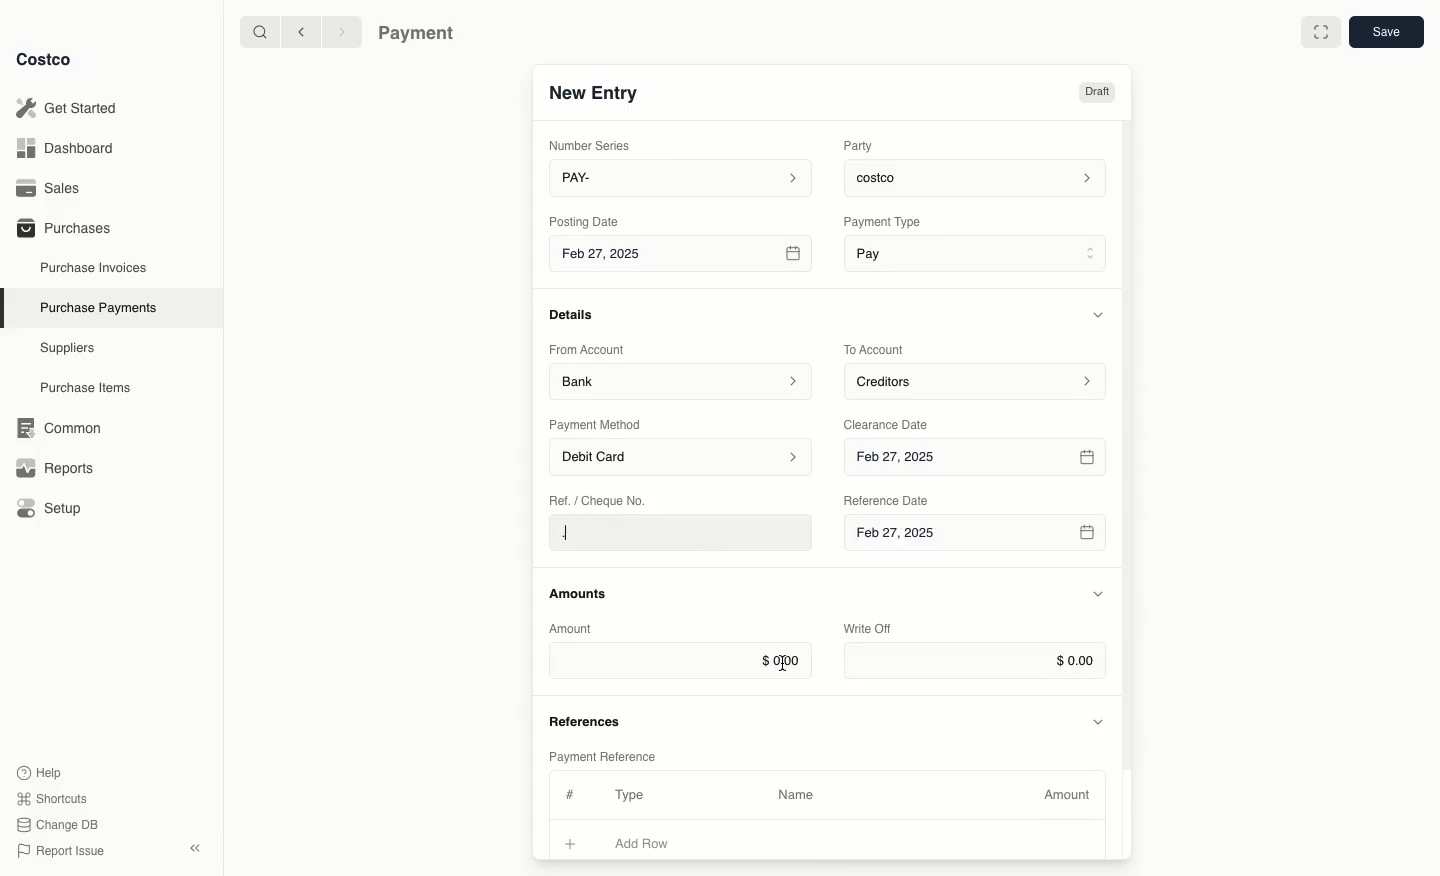  Describe the element at coordinates (566, 536) in the screenshot. I see `cursor` at that location.